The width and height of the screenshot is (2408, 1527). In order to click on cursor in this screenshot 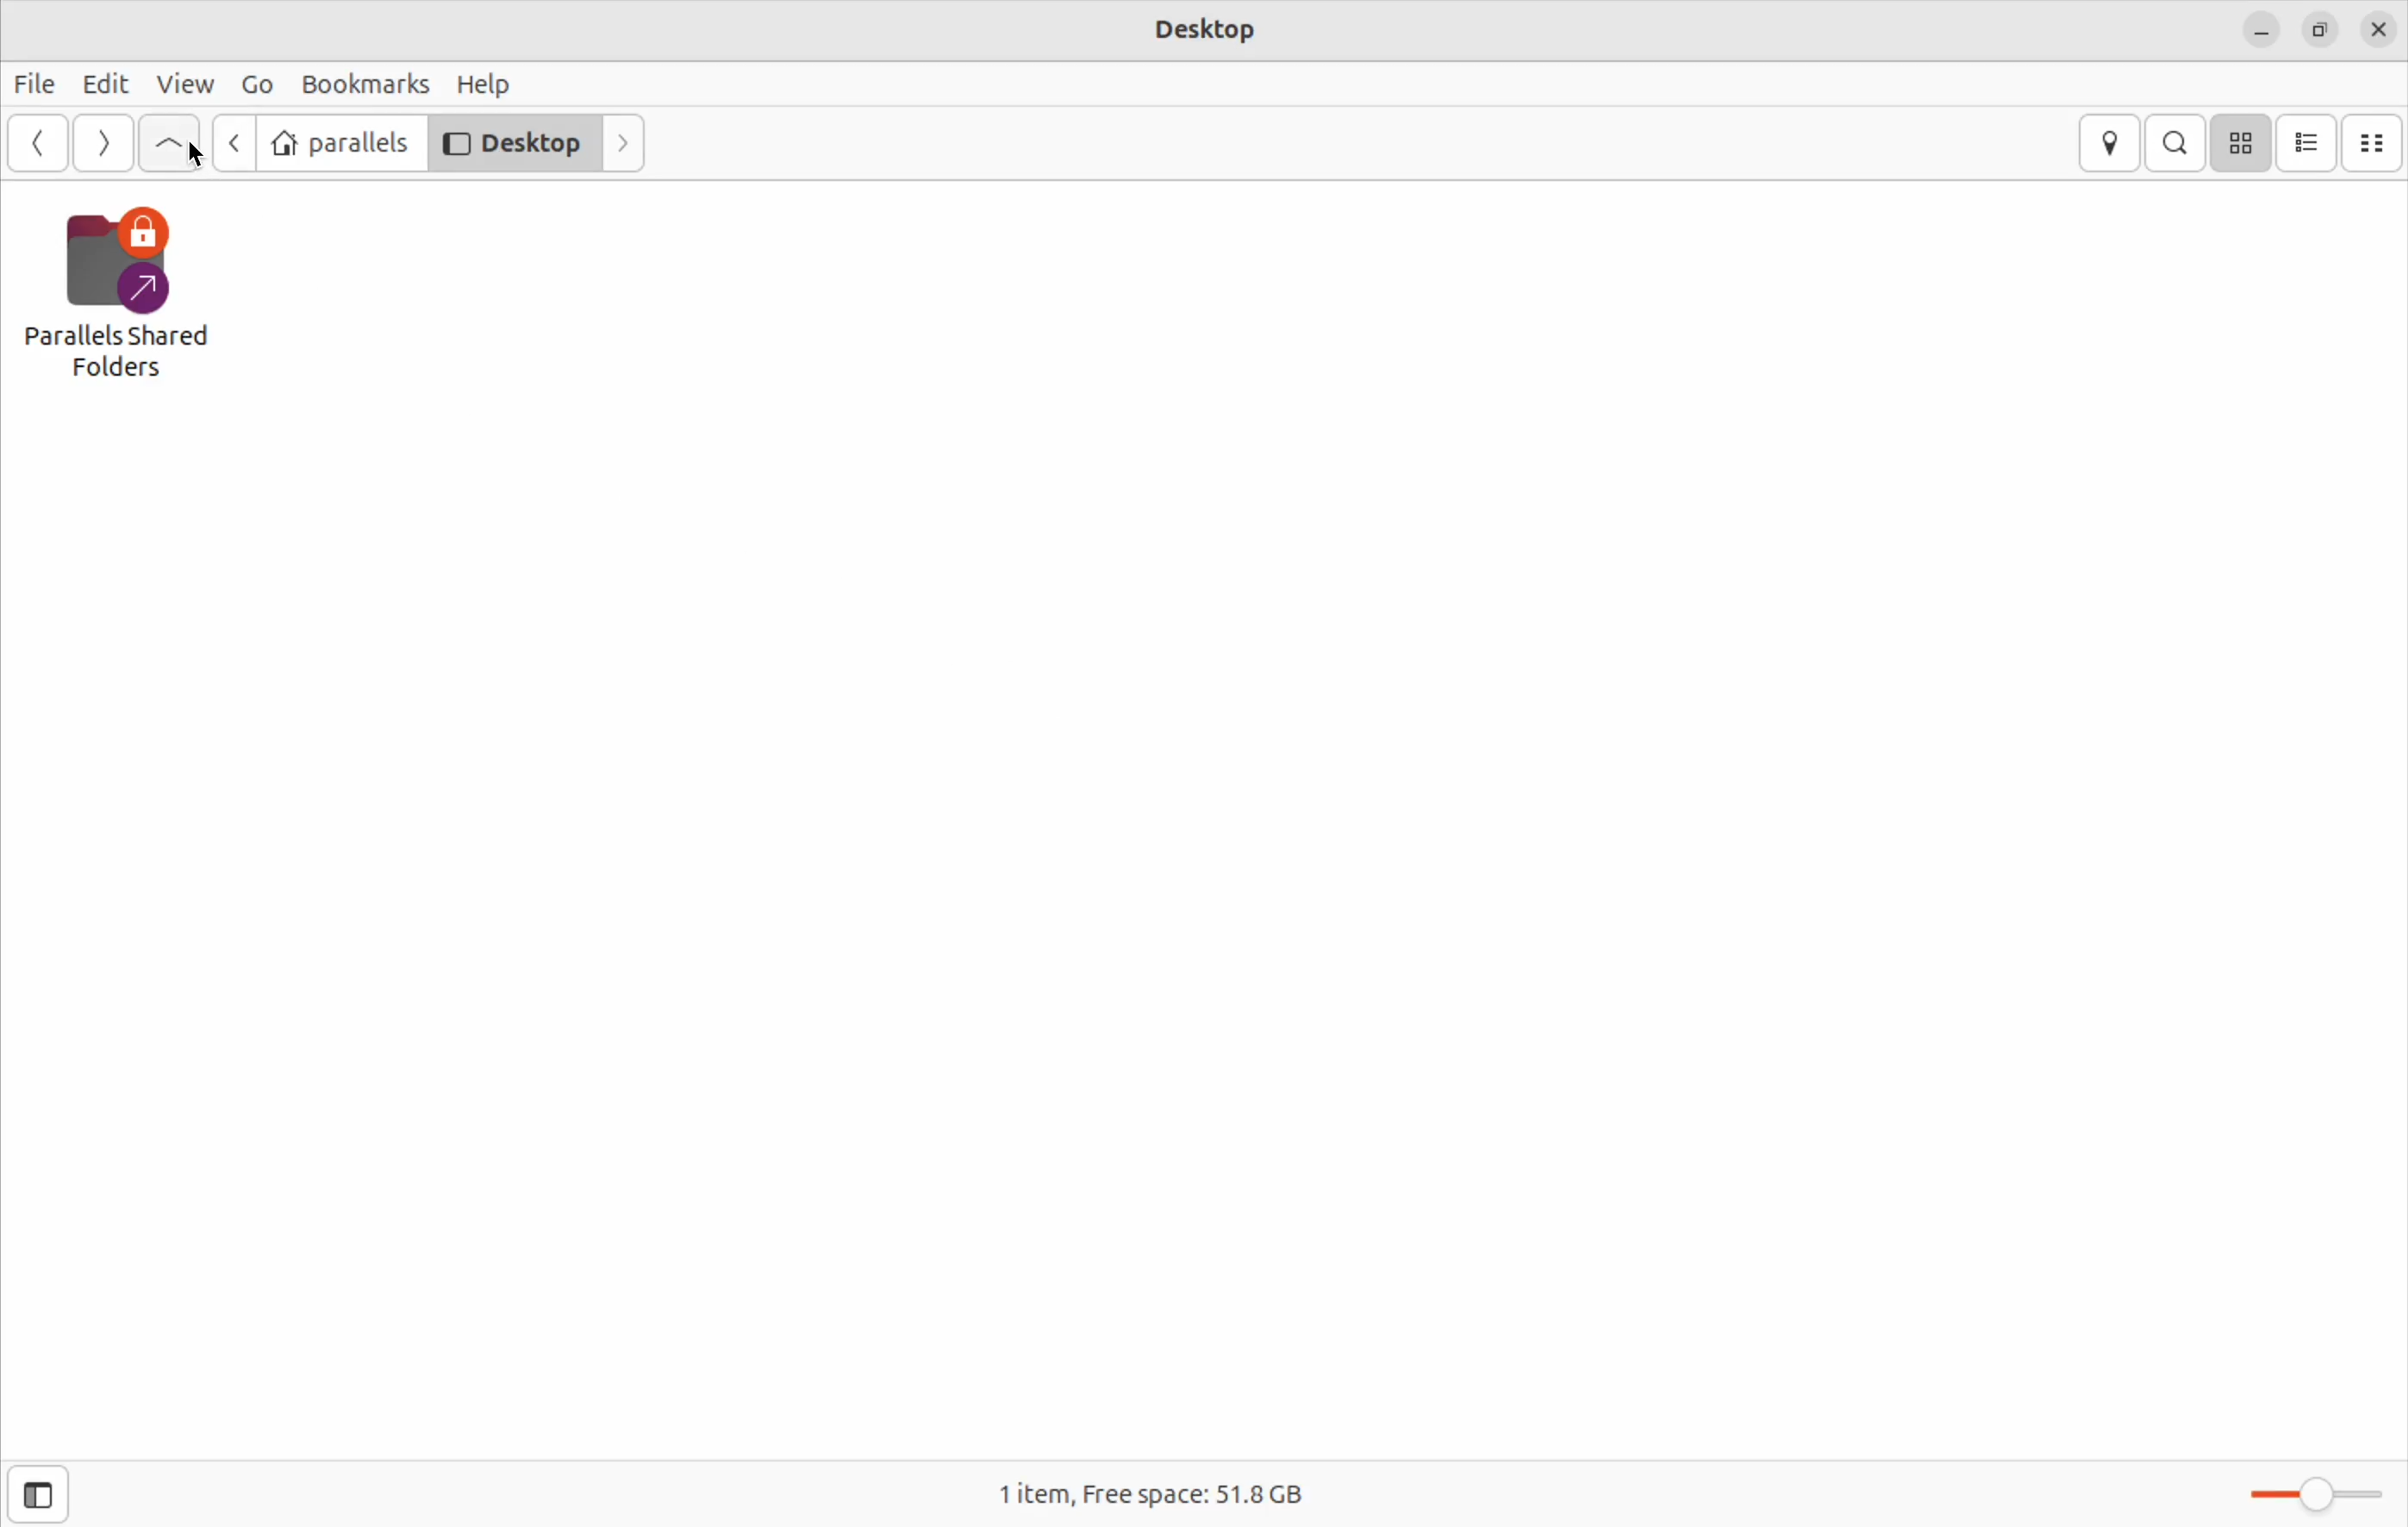, I will do `click(201, 158)`.